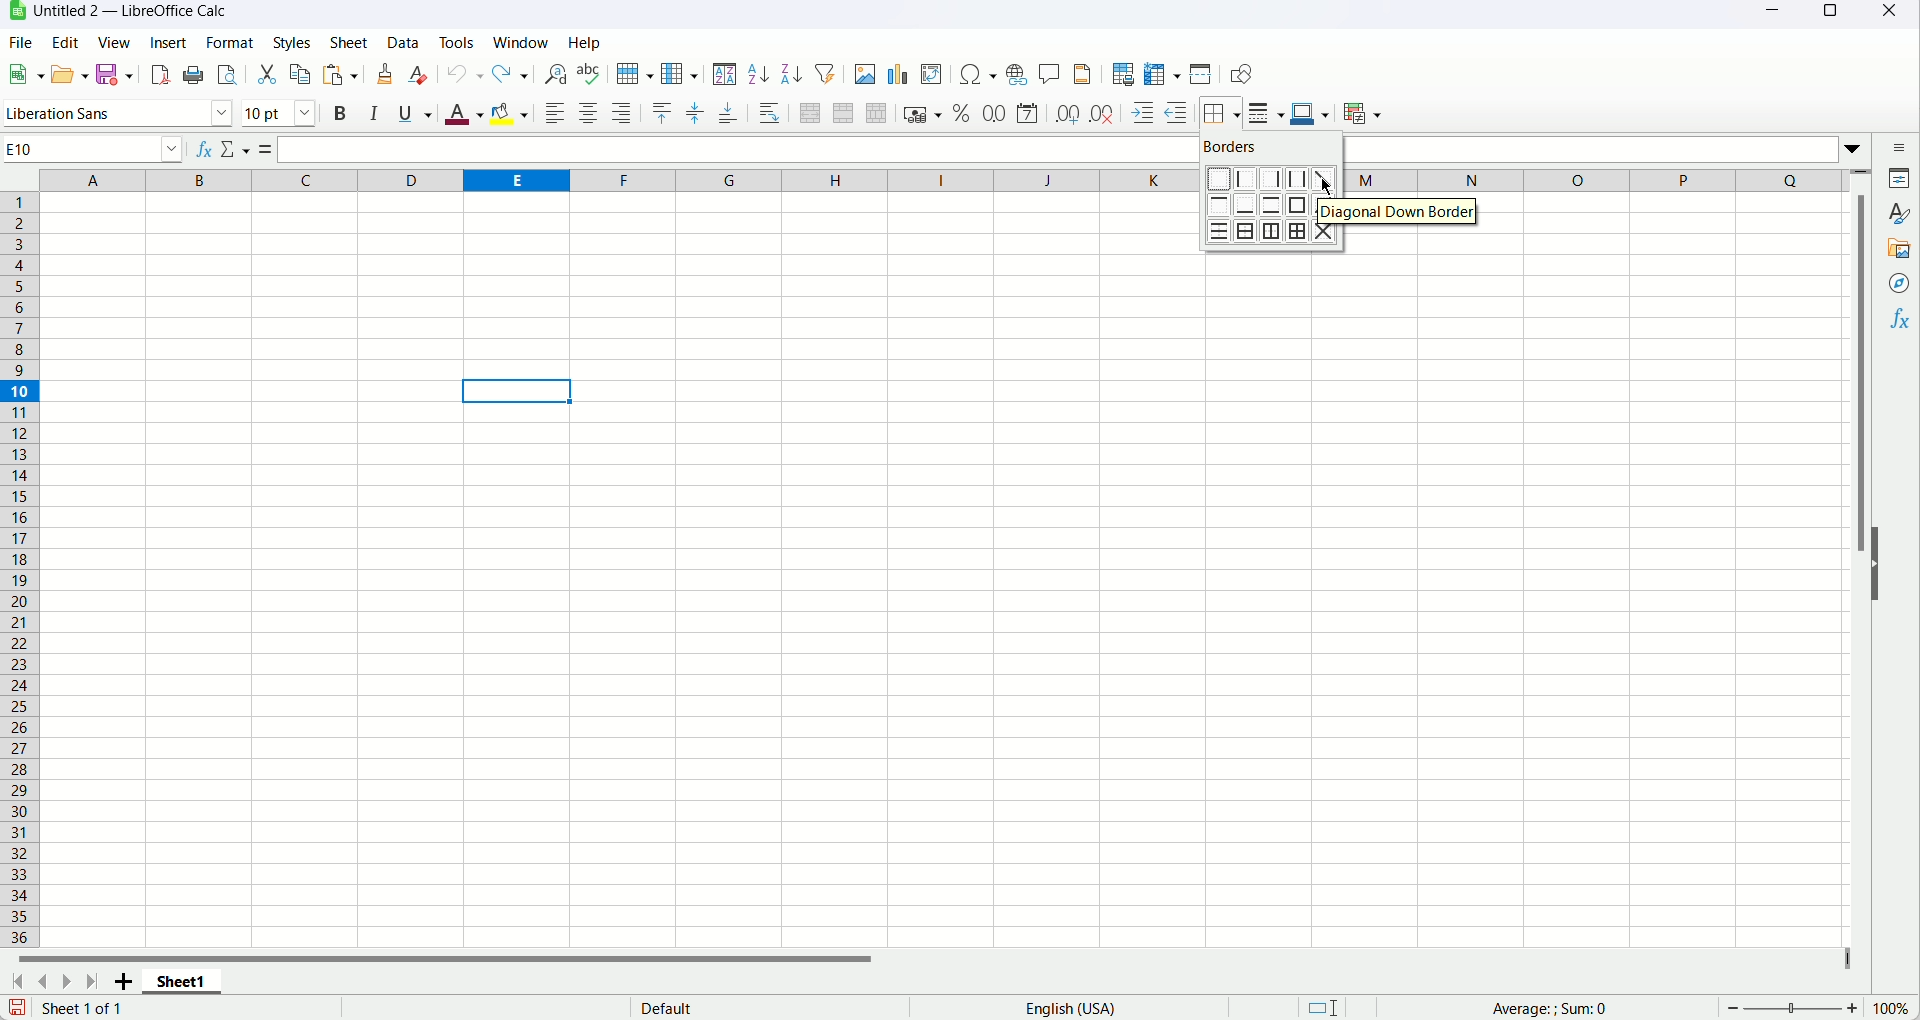  What do you see at coordinates (1139, 113) in the screenshot?
I see `Increase indent` at bounding box center [1139, 113].